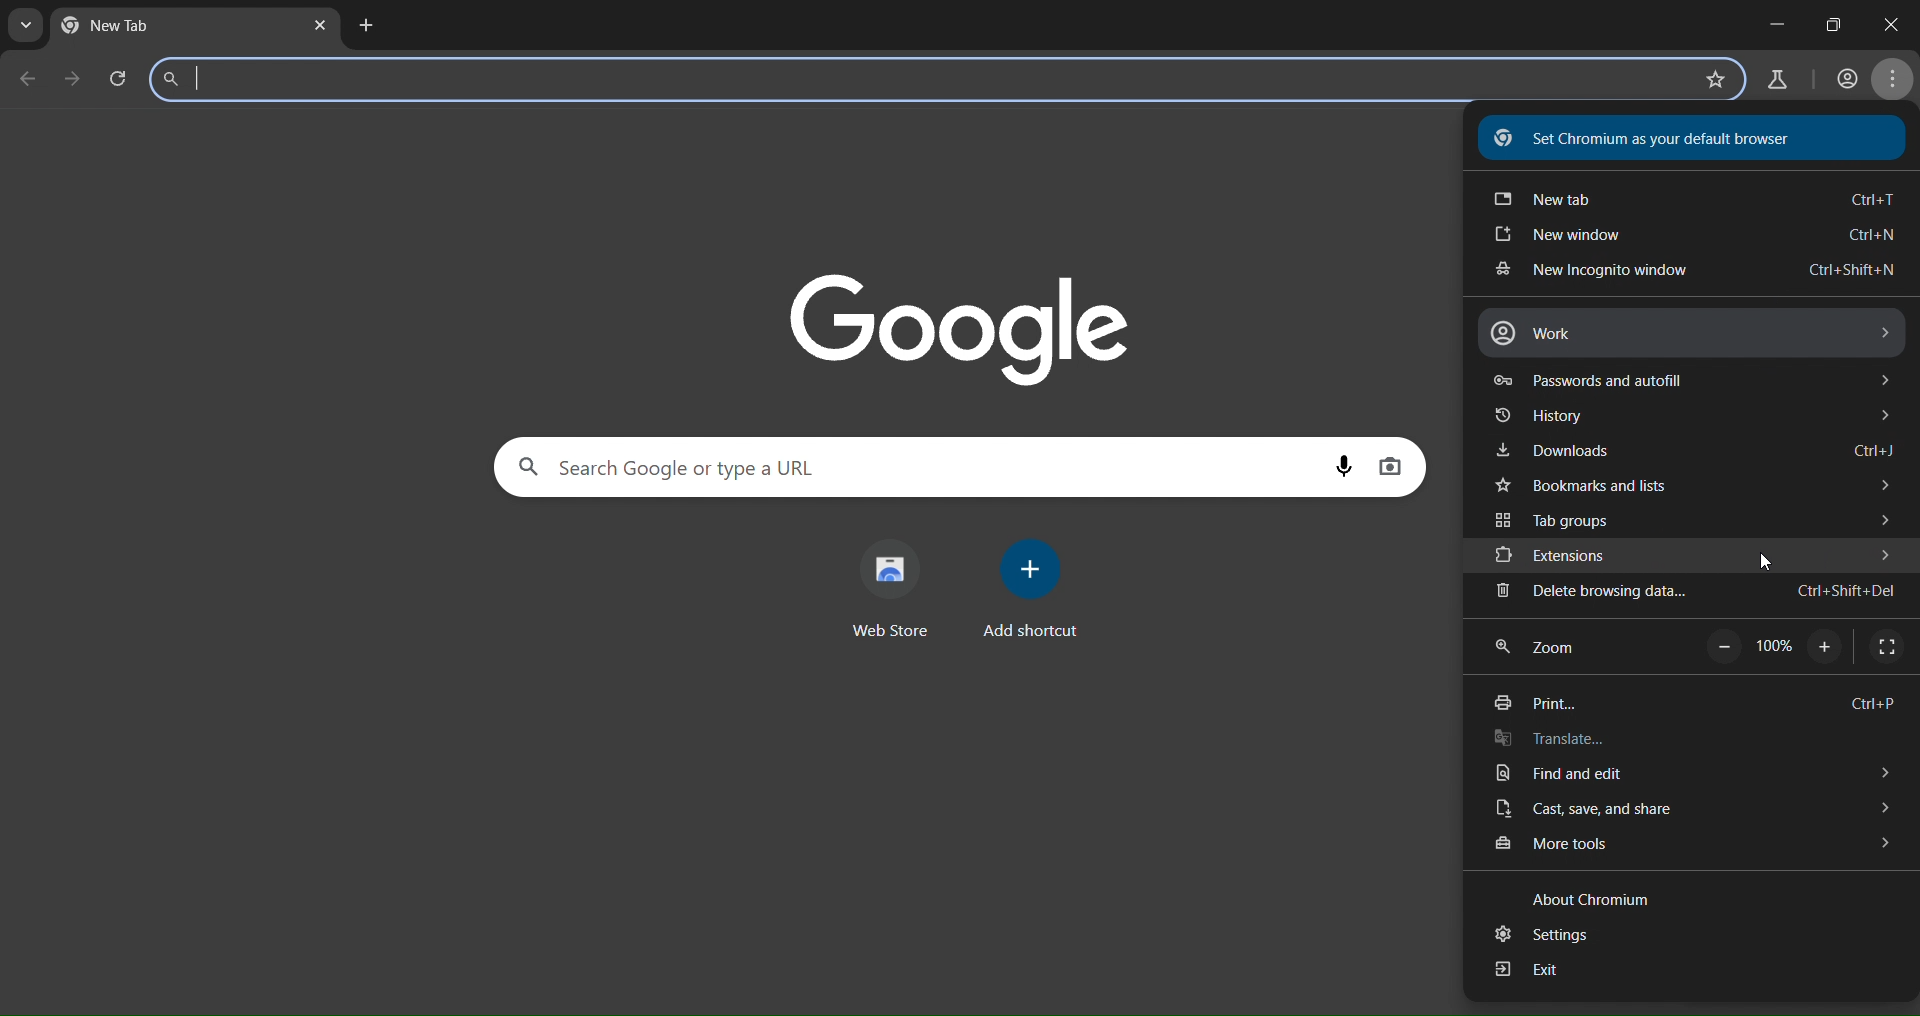 The image size is (1920, 1016). What do you see at coordinates (1888, 650) in the screenshot?
I see `display full screen` at bounding box center [1888, 650].